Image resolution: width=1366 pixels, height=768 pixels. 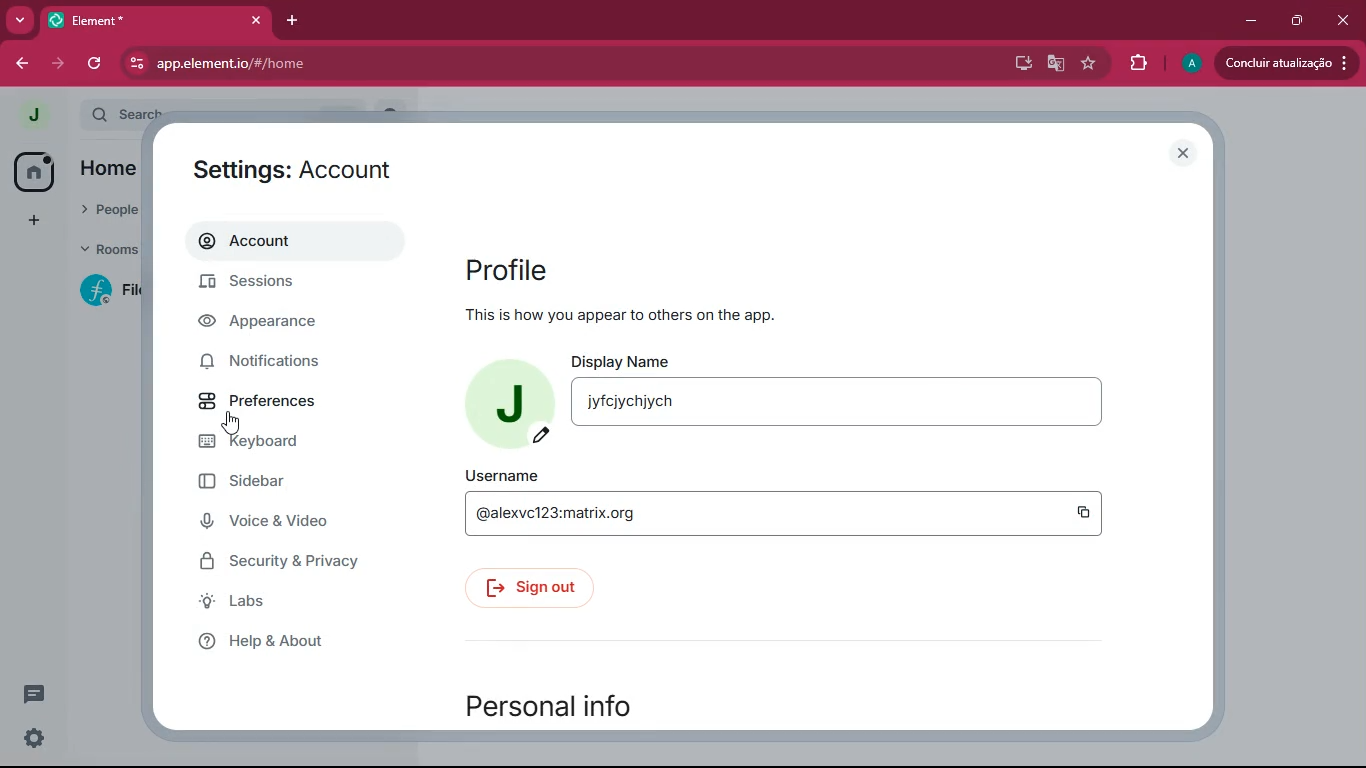 I want to click on notifications, so click(x=277, y=359).